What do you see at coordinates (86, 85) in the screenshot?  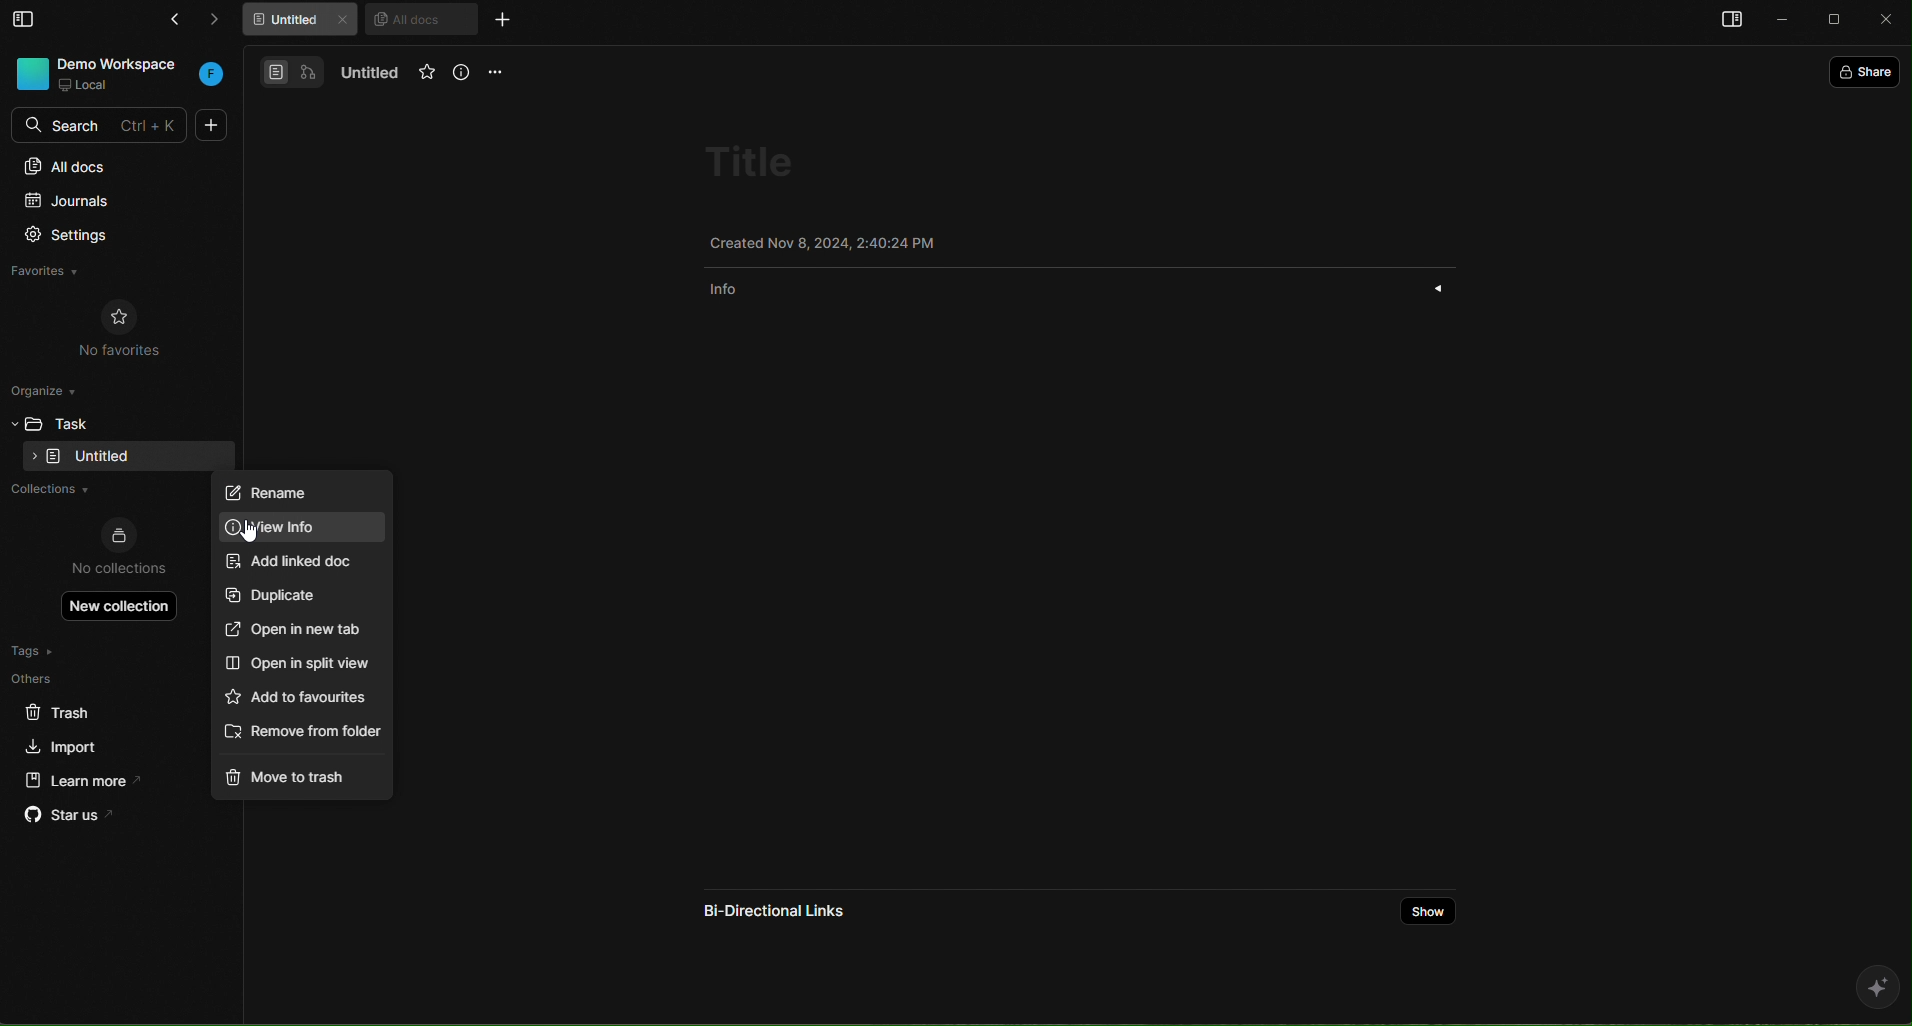 I see `local` at bounding box center [86, 85].